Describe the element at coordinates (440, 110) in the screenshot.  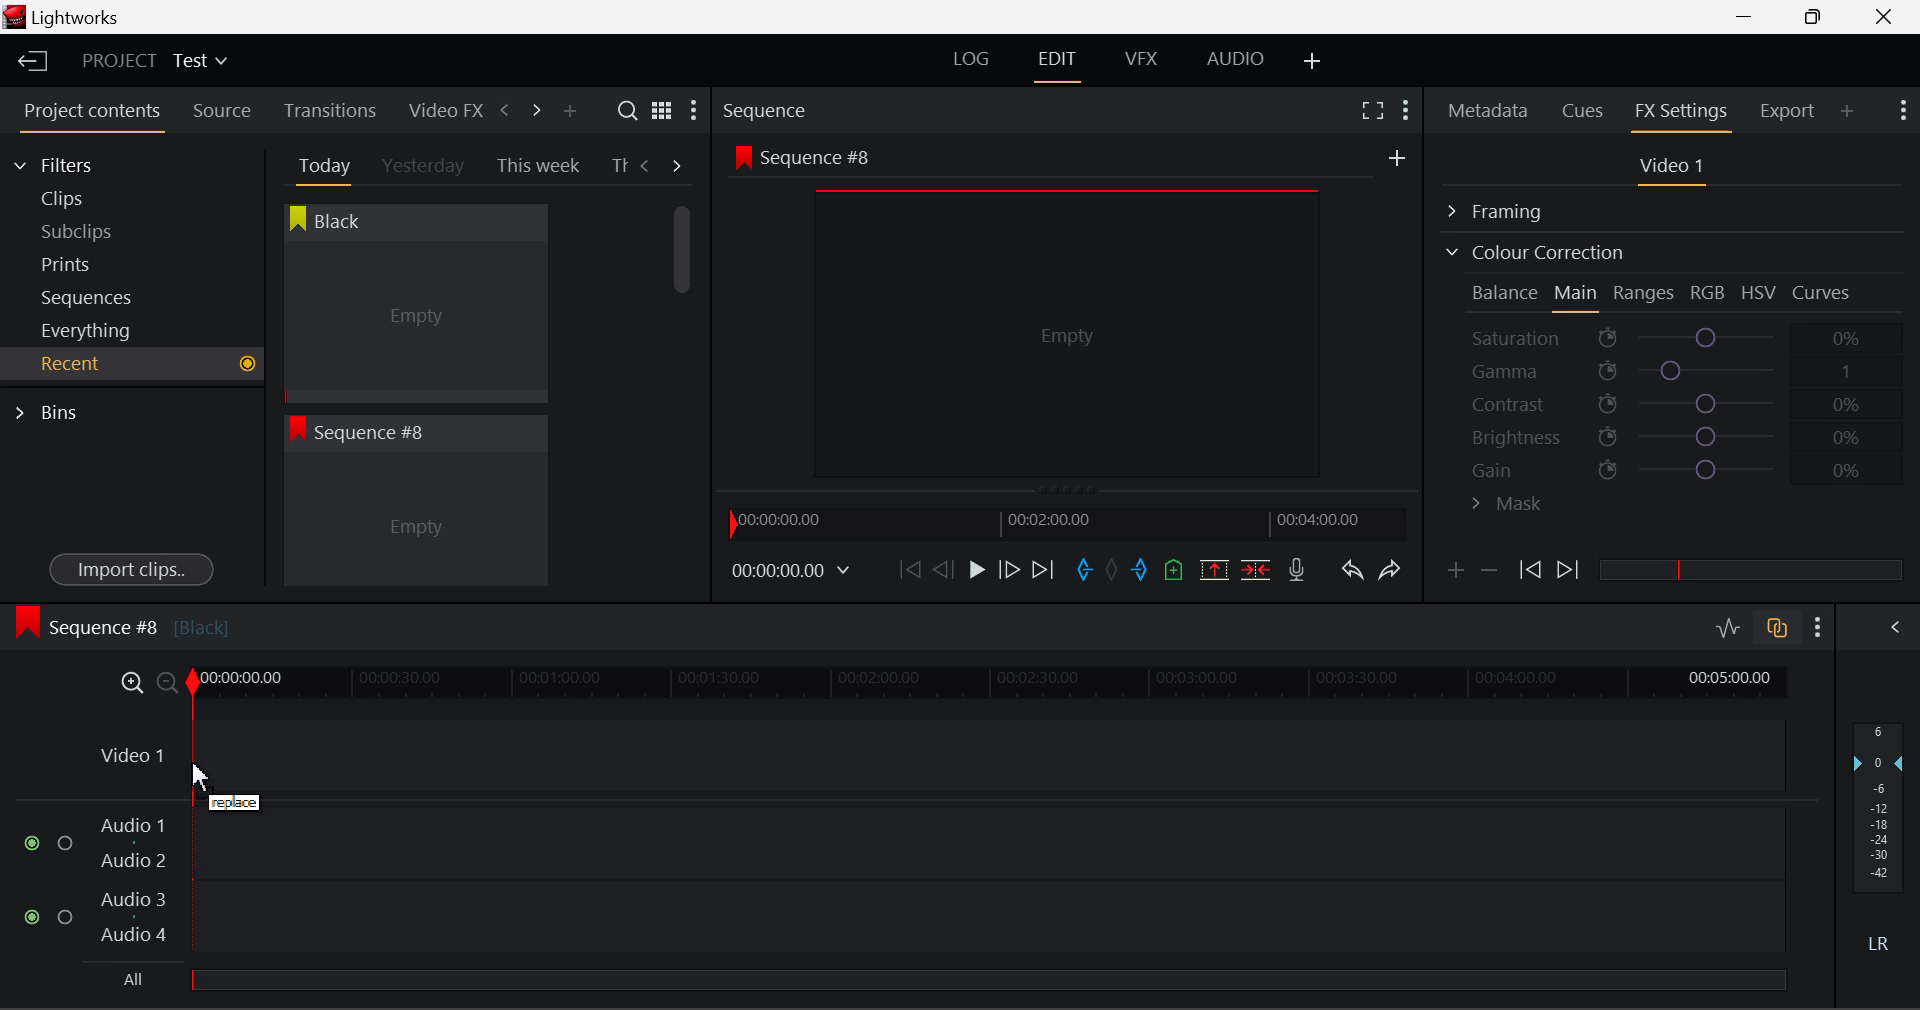
I see `Video FX` at that location.